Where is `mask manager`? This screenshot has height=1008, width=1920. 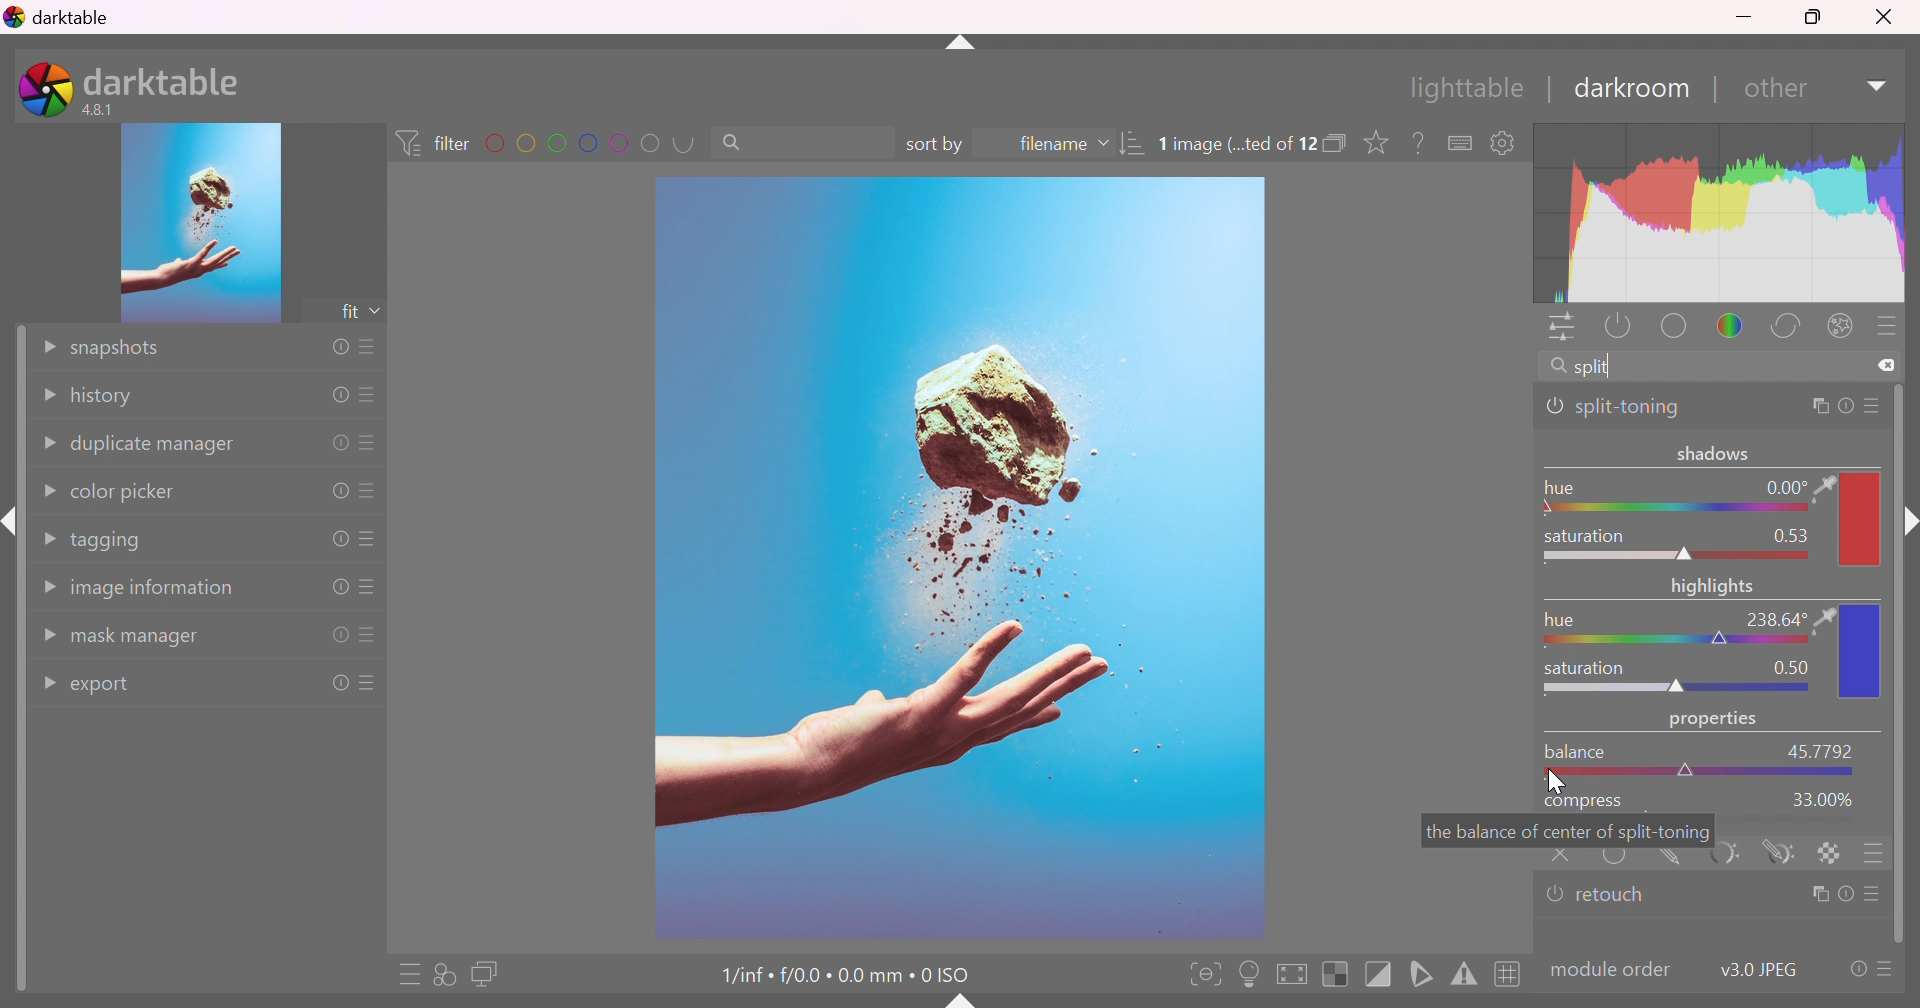
mask manager is located at coordinates (140, 640).